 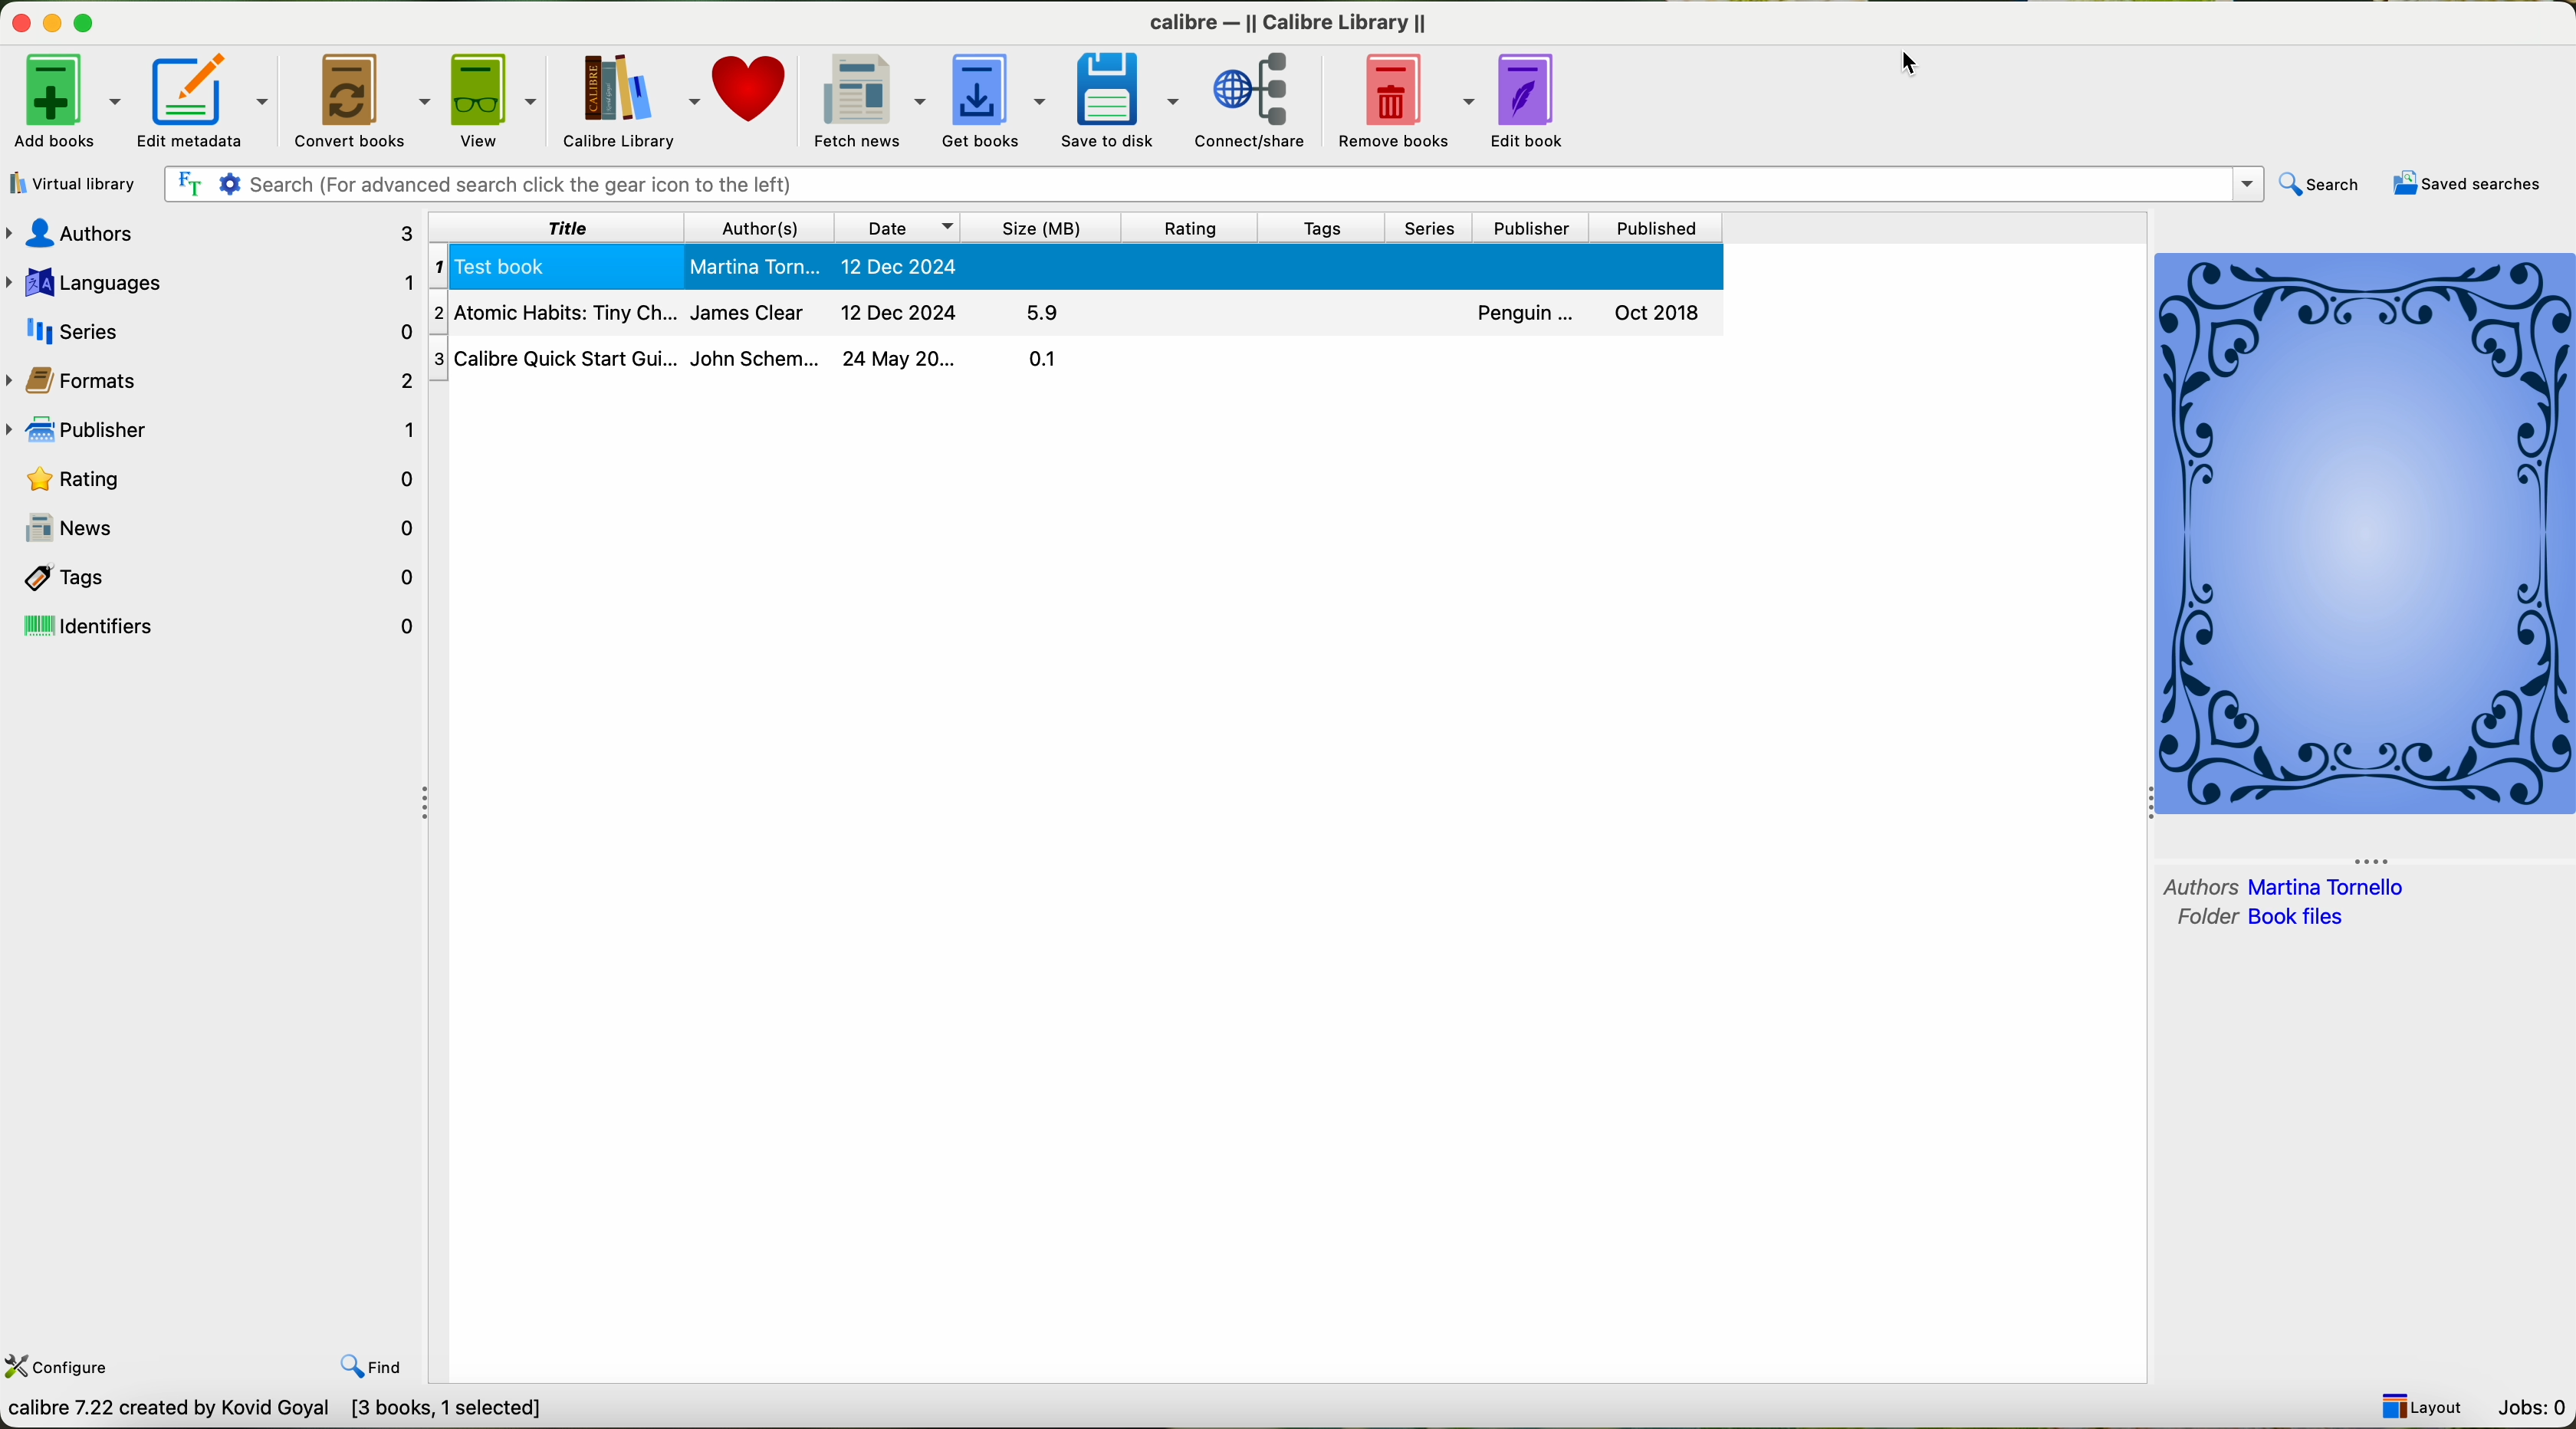 What do you see at coordinates (2421, 1408) in the screenshot?
I see `Layout` at bounding box center [2421, 1408].